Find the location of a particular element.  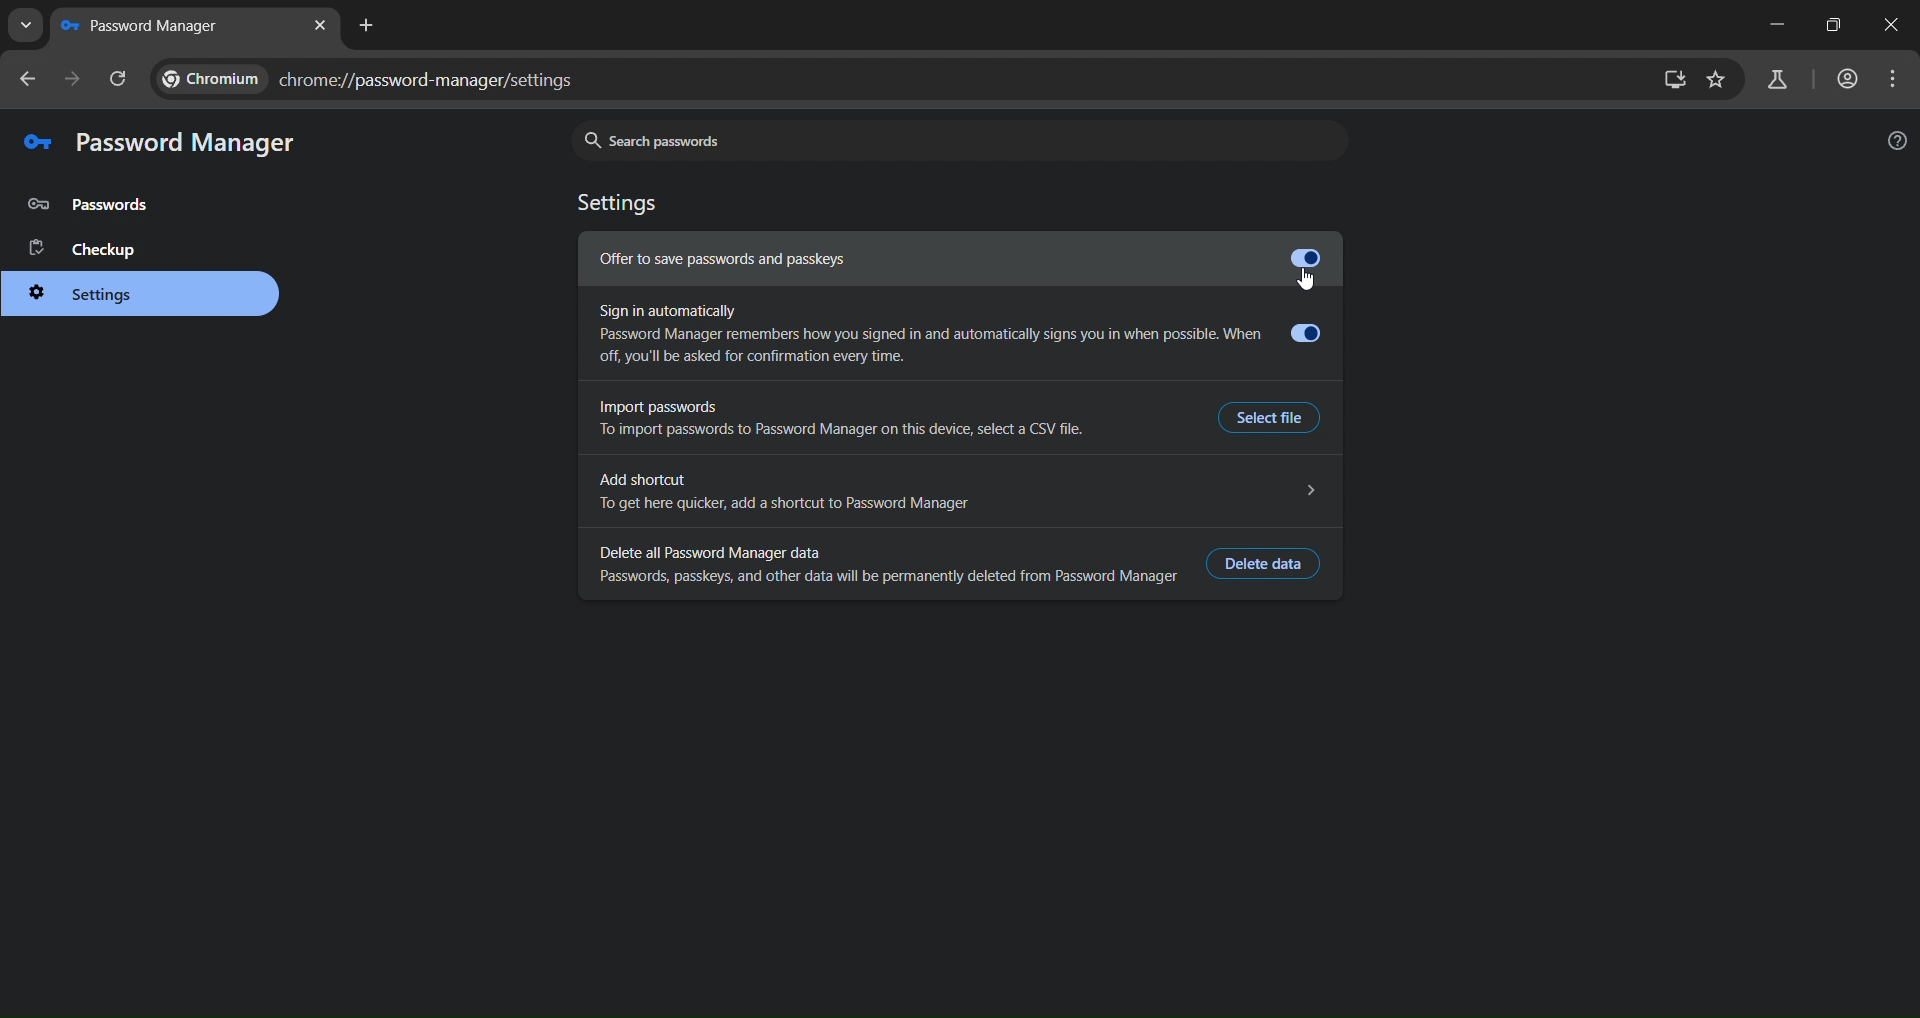

install app is located at coordinates (1672, 80).